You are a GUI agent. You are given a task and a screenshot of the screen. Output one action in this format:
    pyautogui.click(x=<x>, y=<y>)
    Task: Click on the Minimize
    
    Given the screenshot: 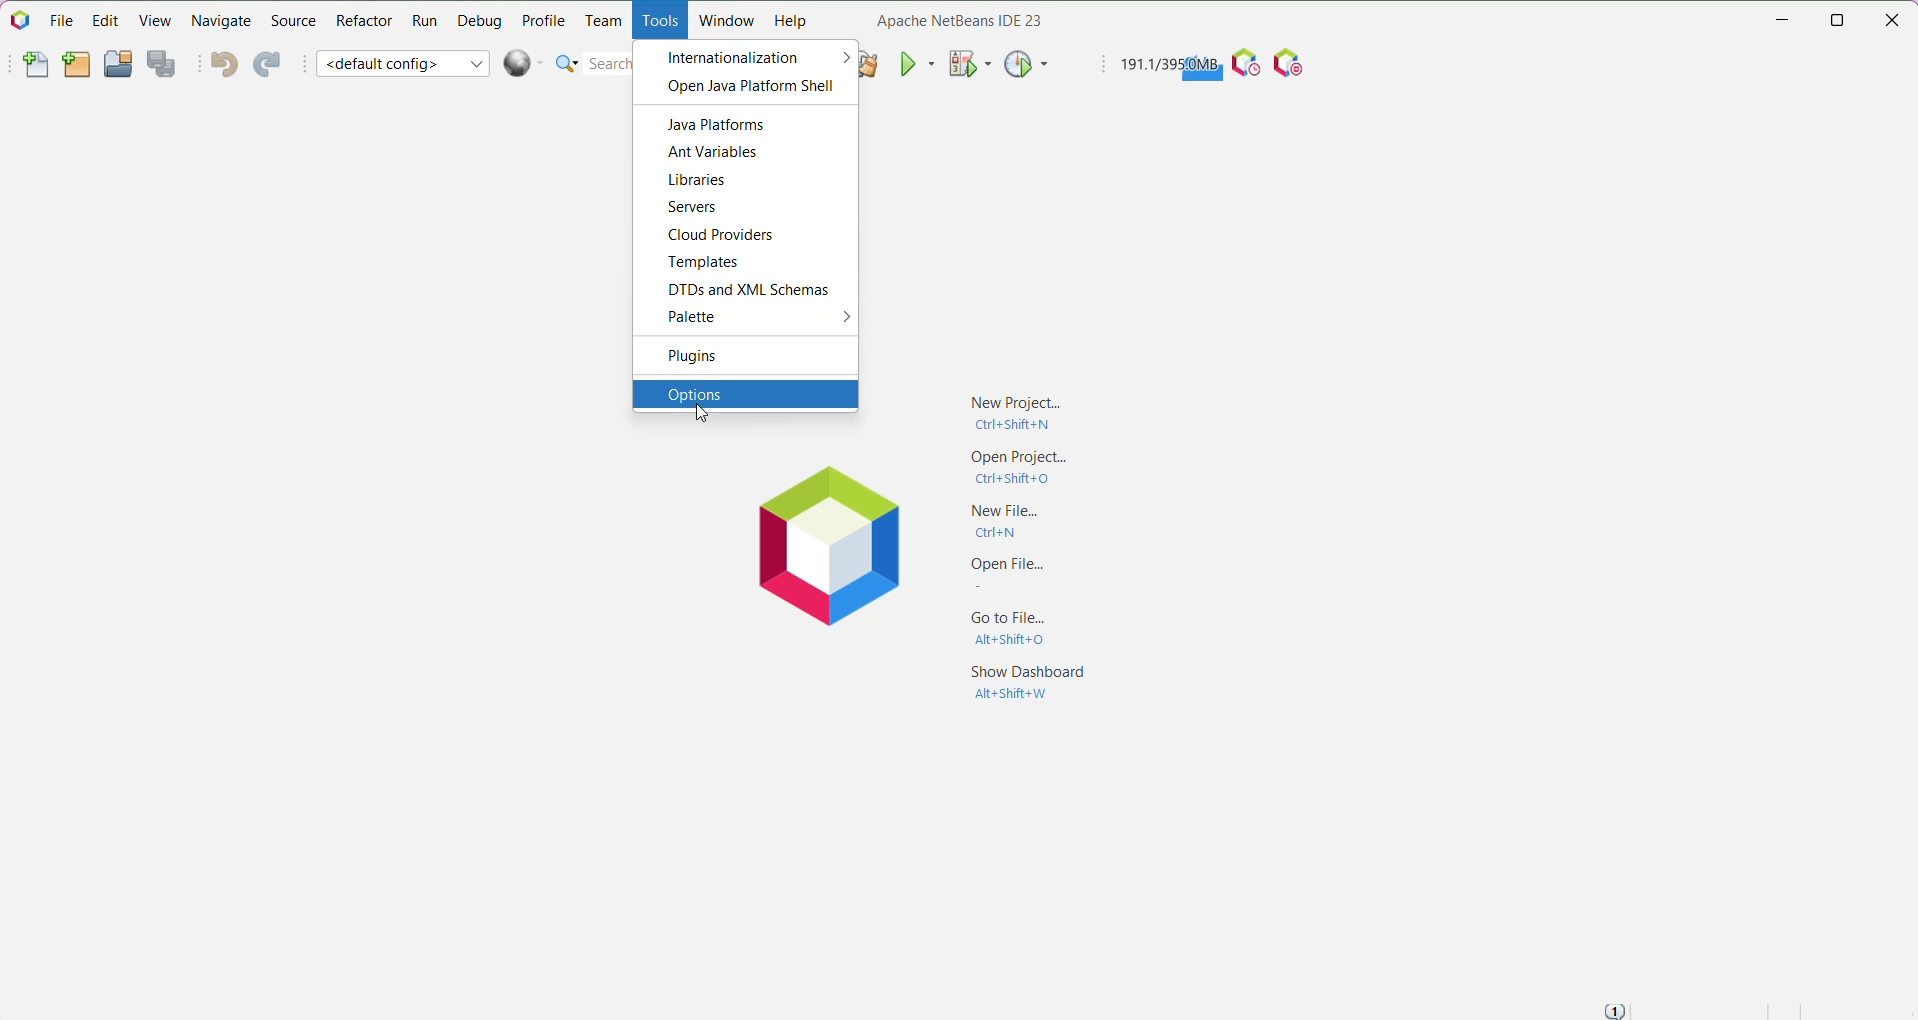 What is the action you would take?
    pyautogui.click(x=1777, y=20)
    